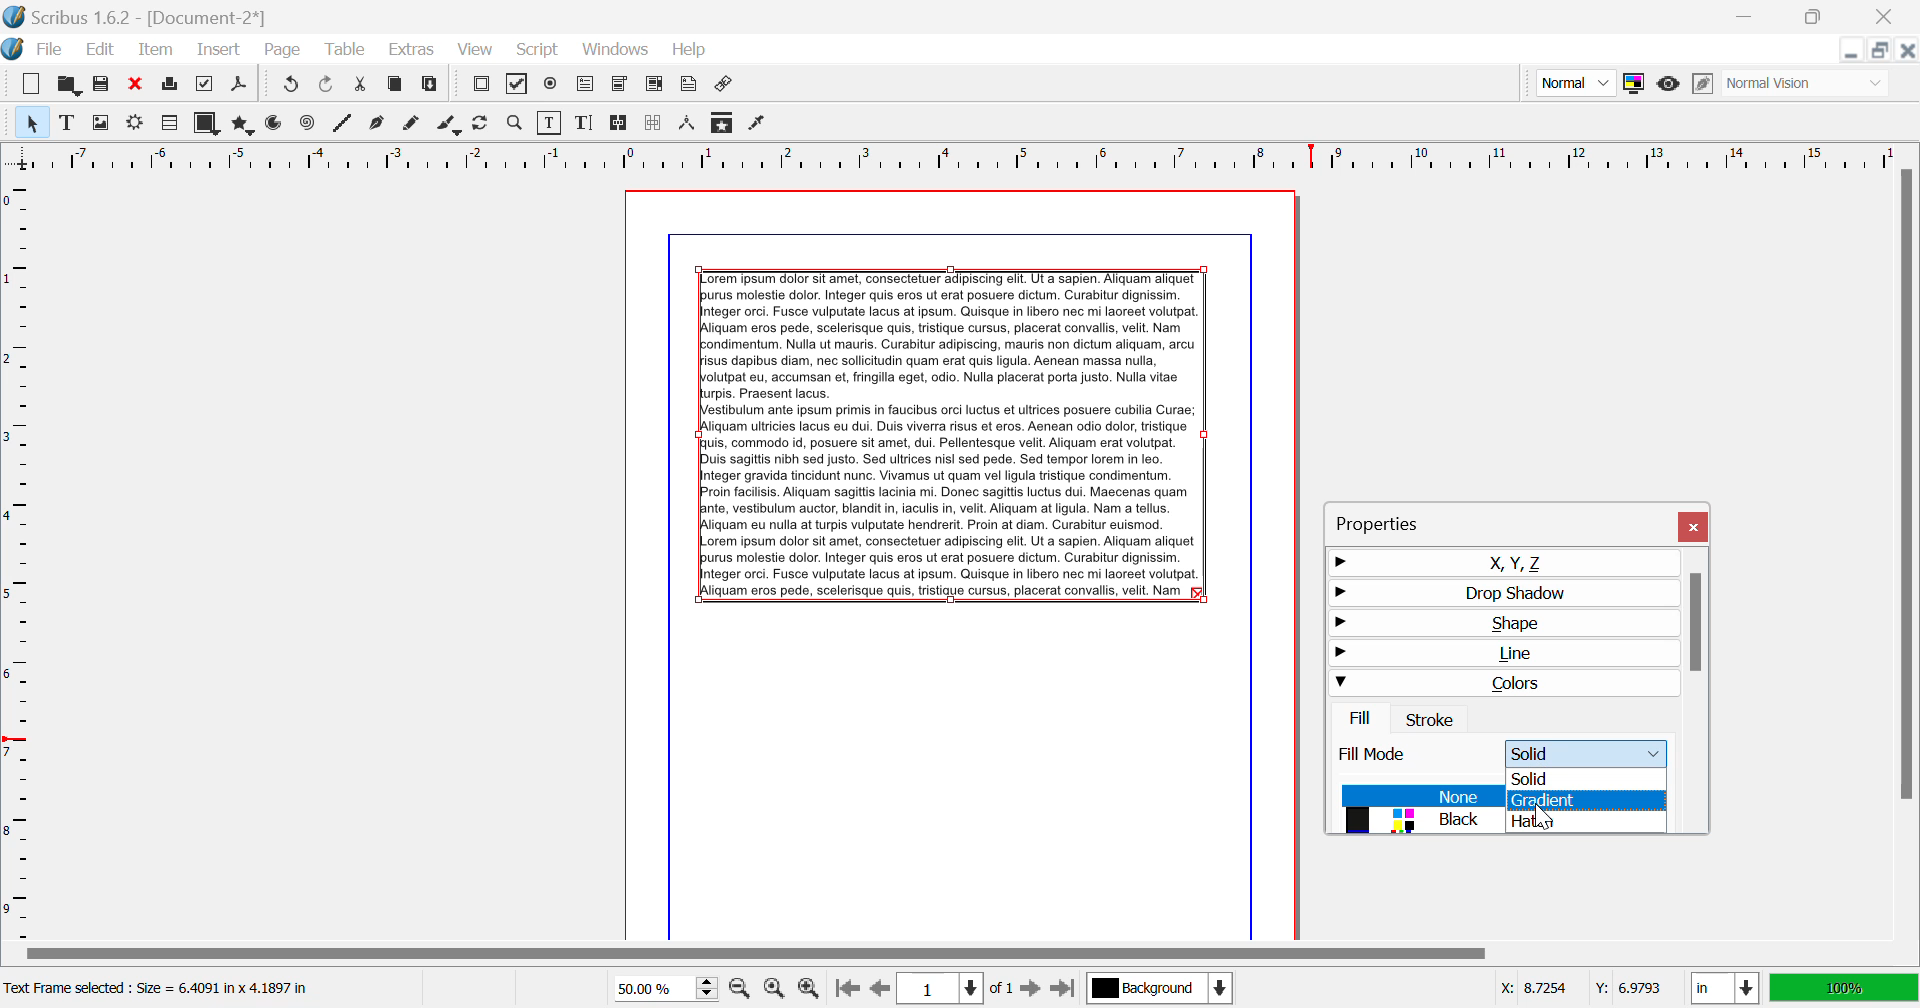 The width and height of the screenshot is (1920, 1008). I want to click on Zoom, so click(516, 123).